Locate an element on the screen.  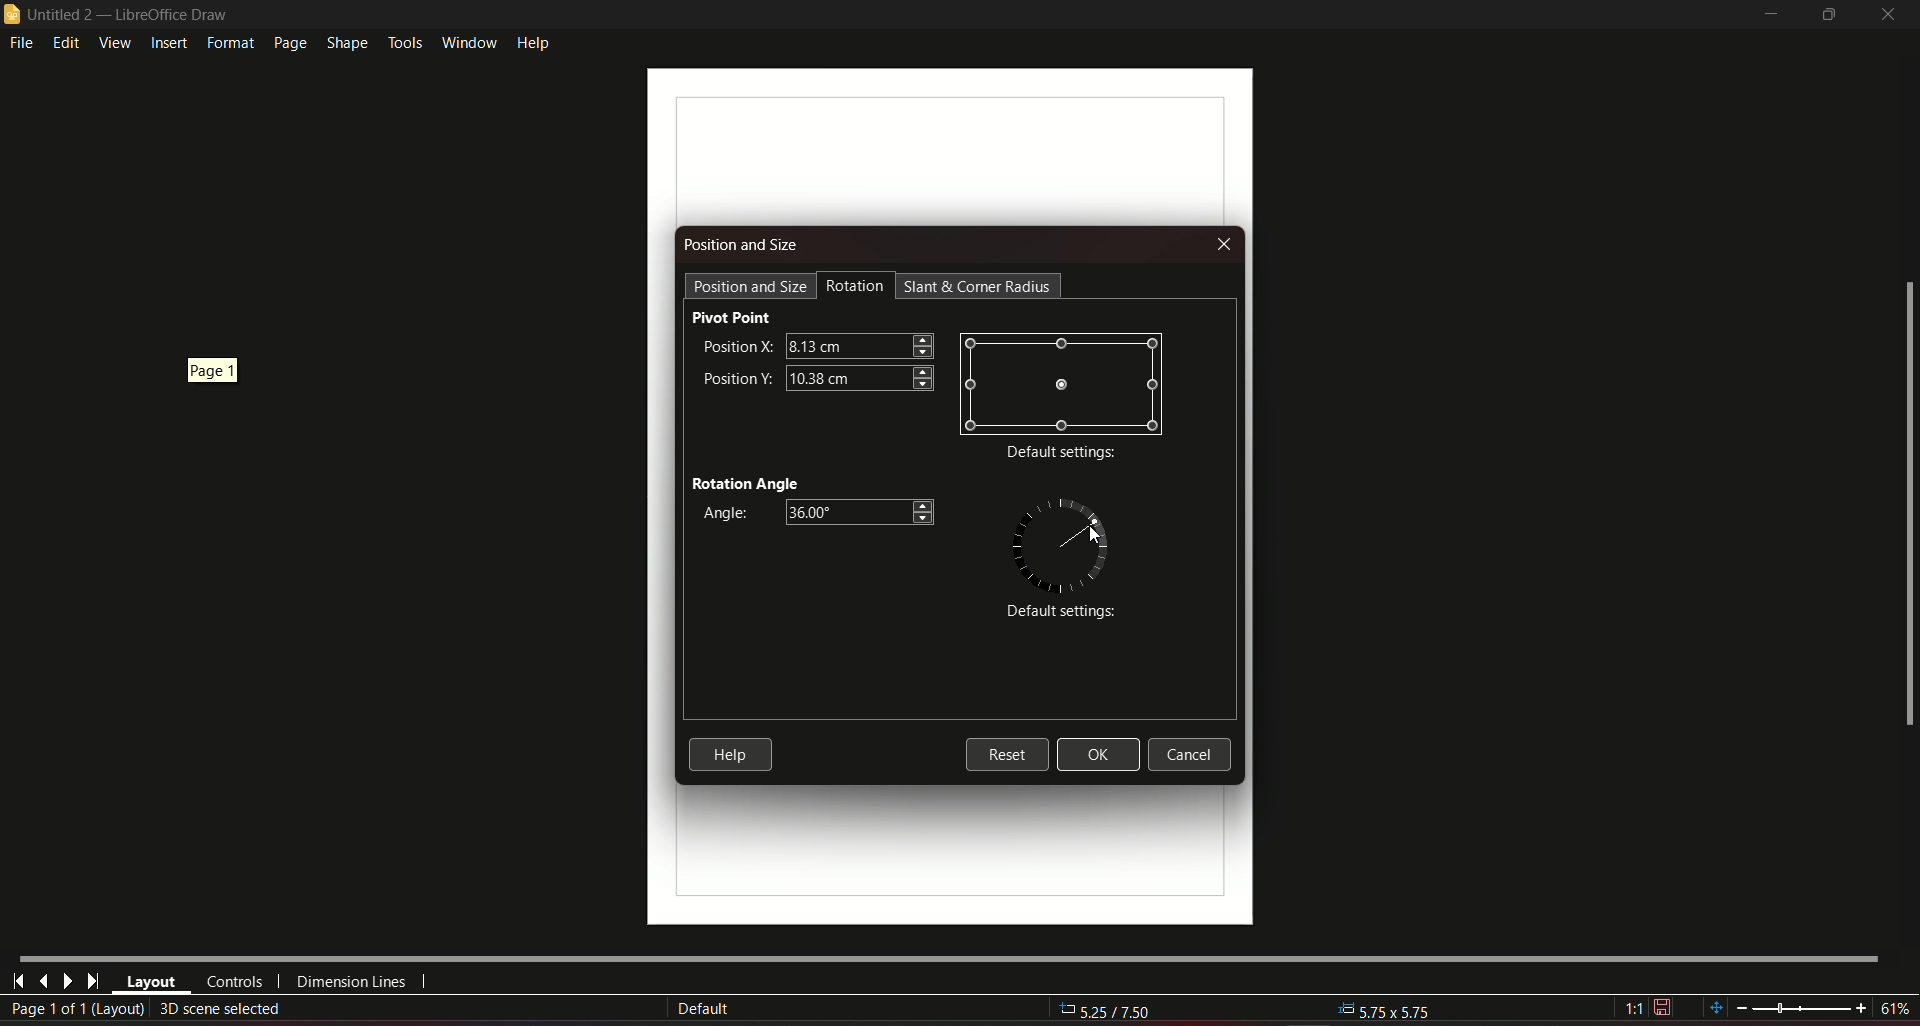
Default is located at coordinates (703, 1009).